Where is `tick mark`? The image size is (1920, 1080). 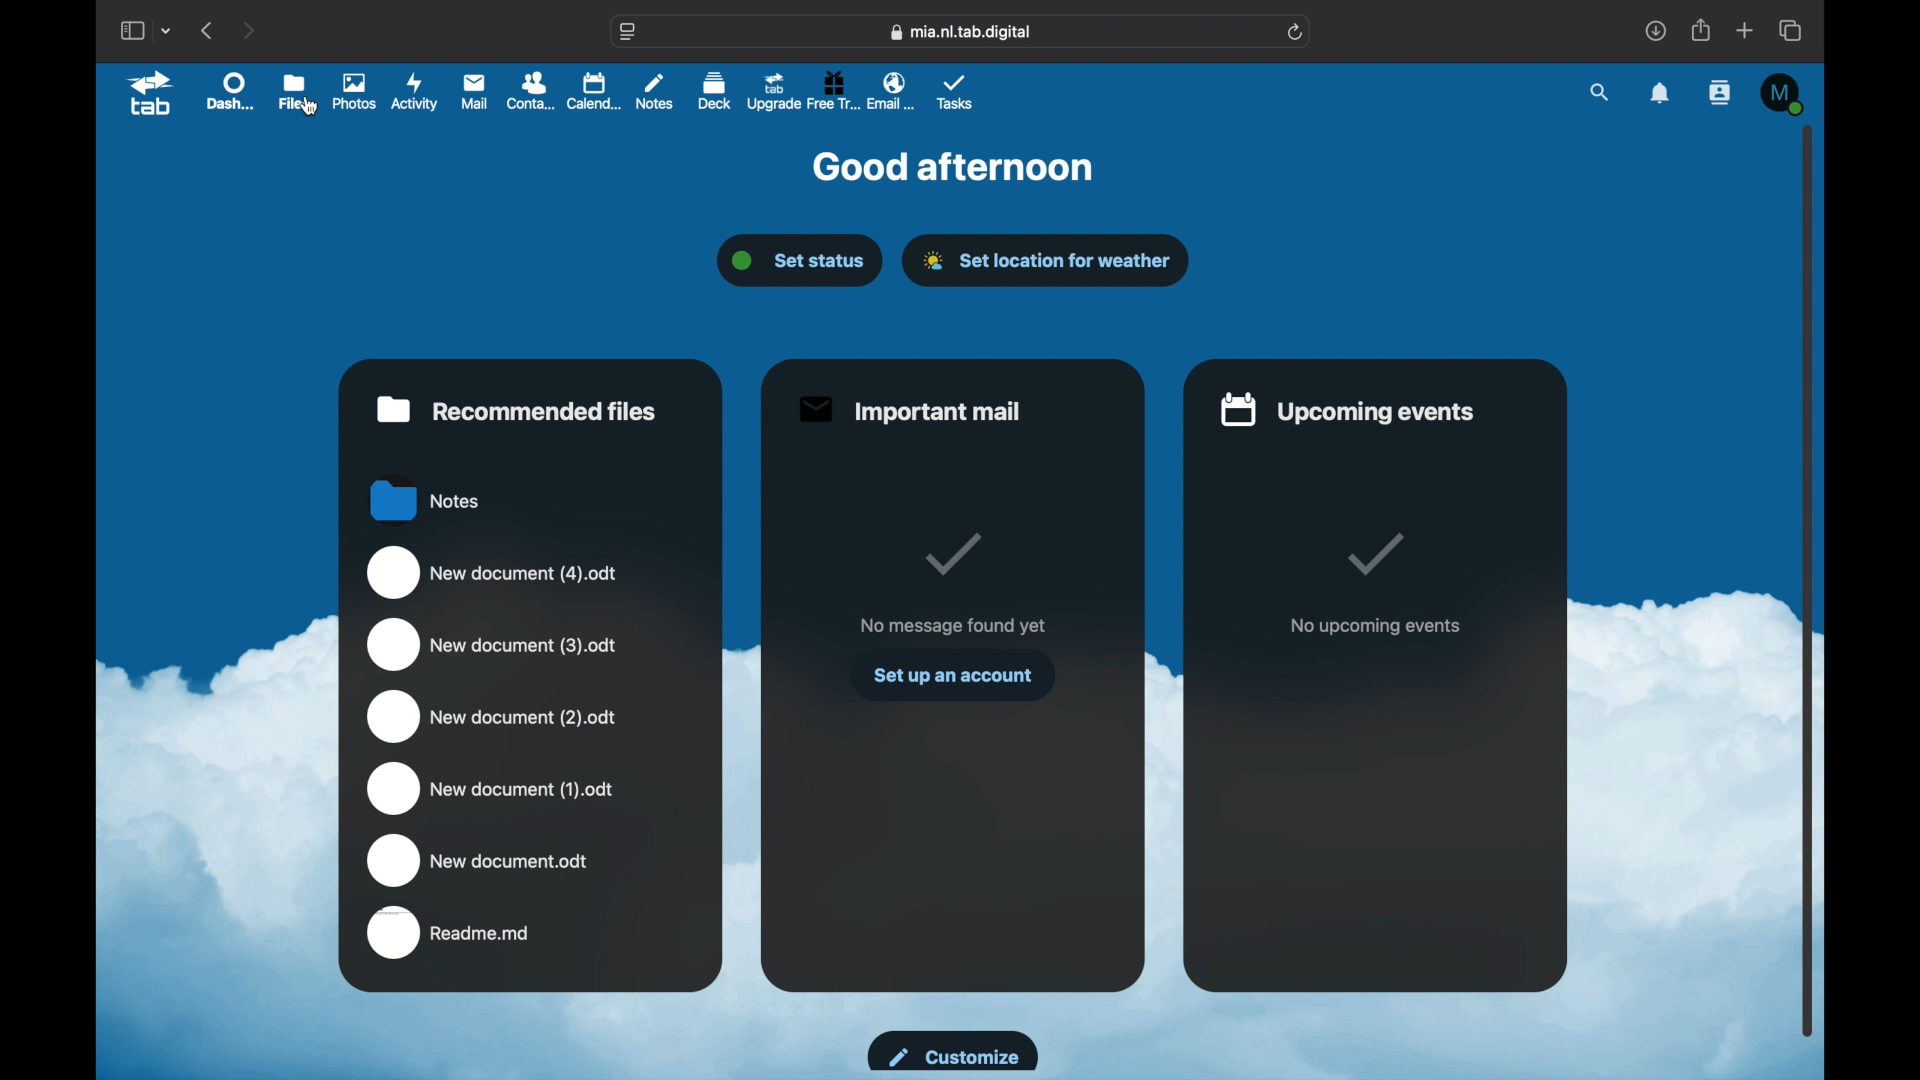 tick mark is located at coordinates (1372, 553).